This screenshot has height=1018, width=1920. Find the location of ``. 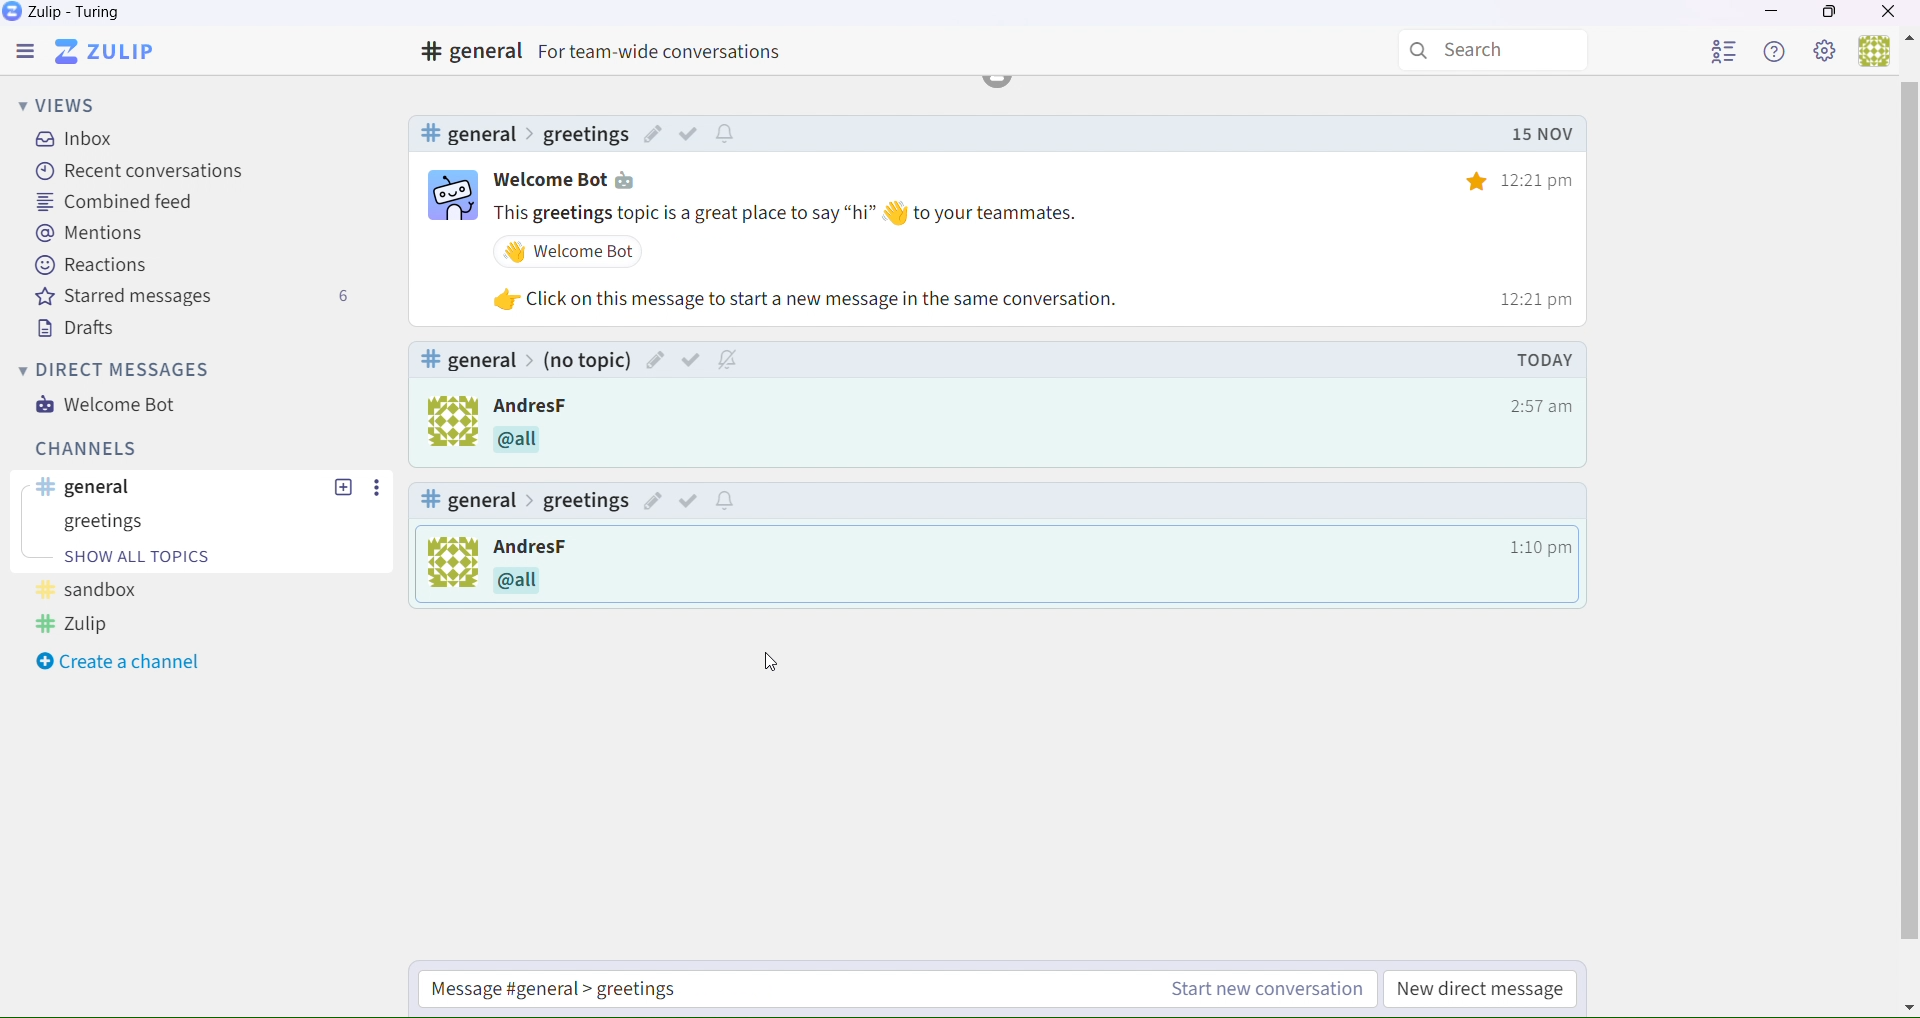

 is located at coordinates (570, 580).